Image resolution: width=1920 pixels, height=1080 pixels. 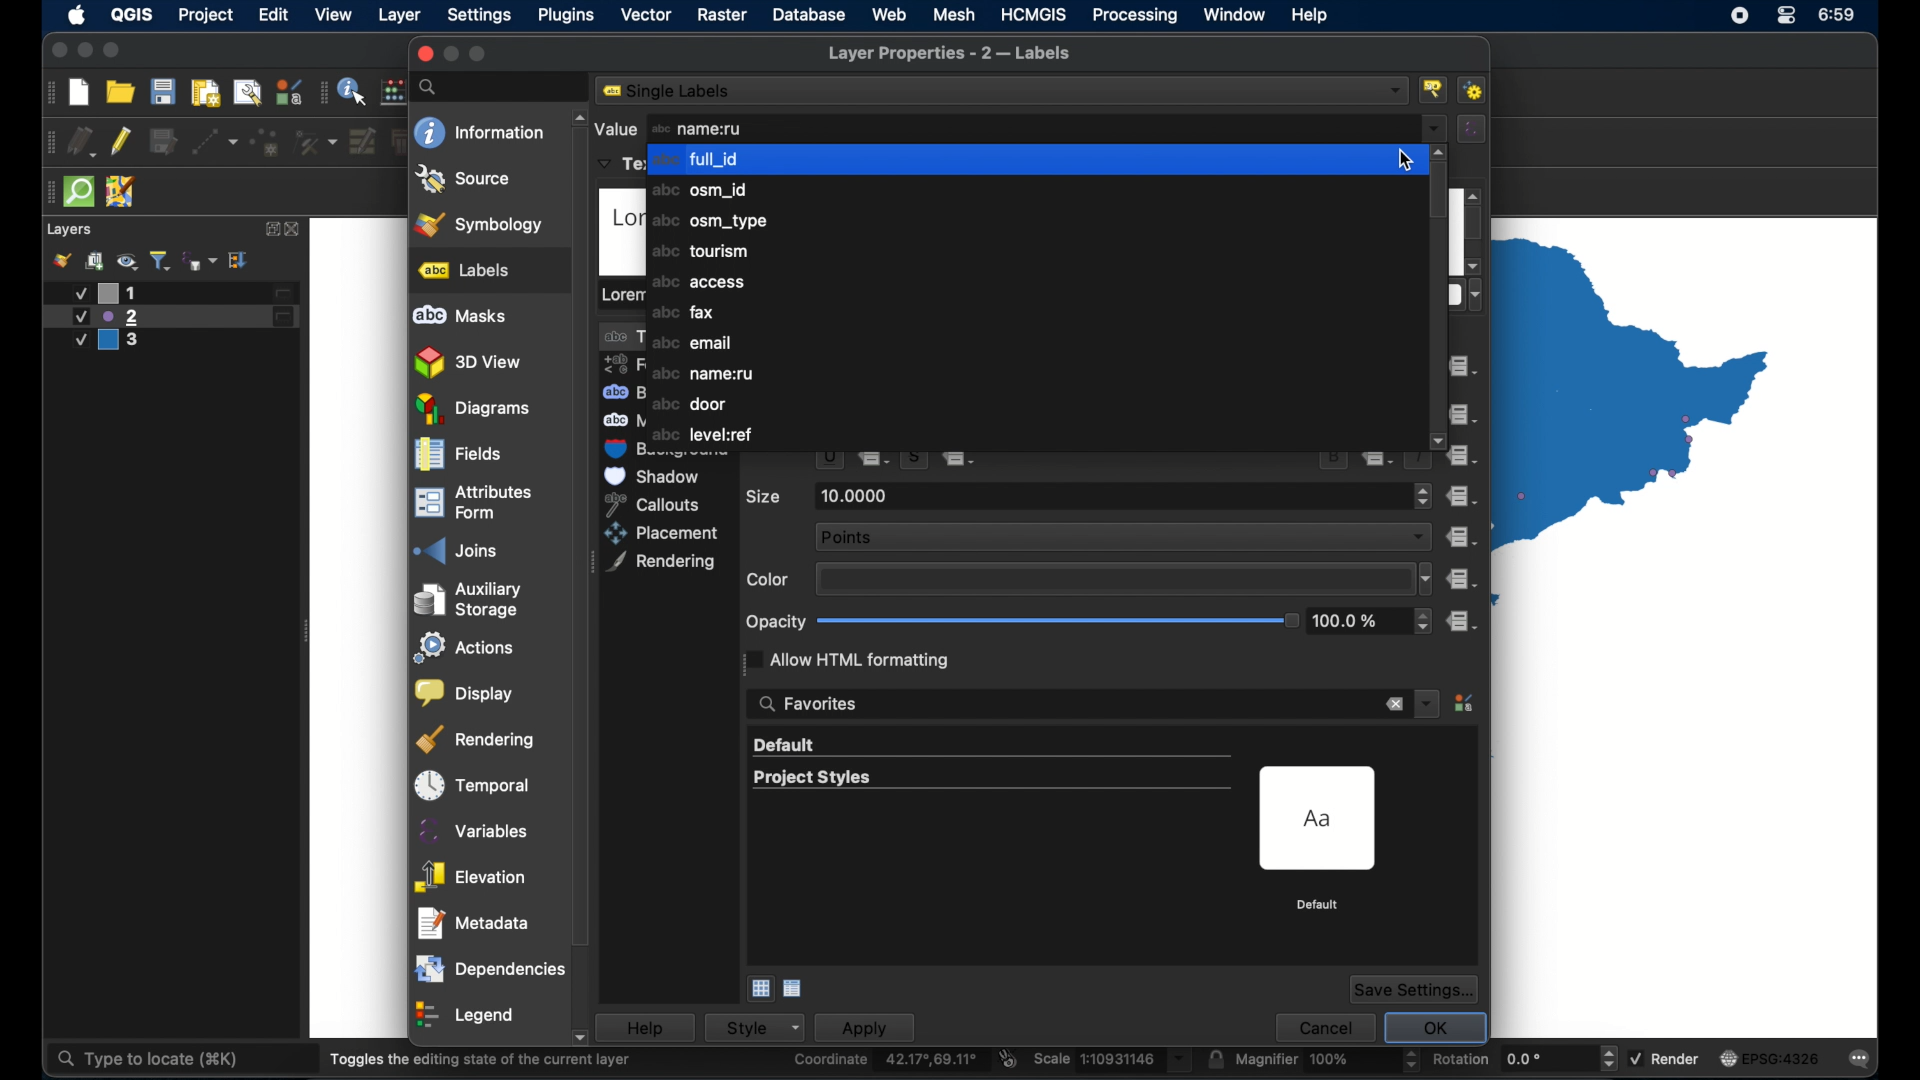 I want to click on display, so click(x=465, y=689).